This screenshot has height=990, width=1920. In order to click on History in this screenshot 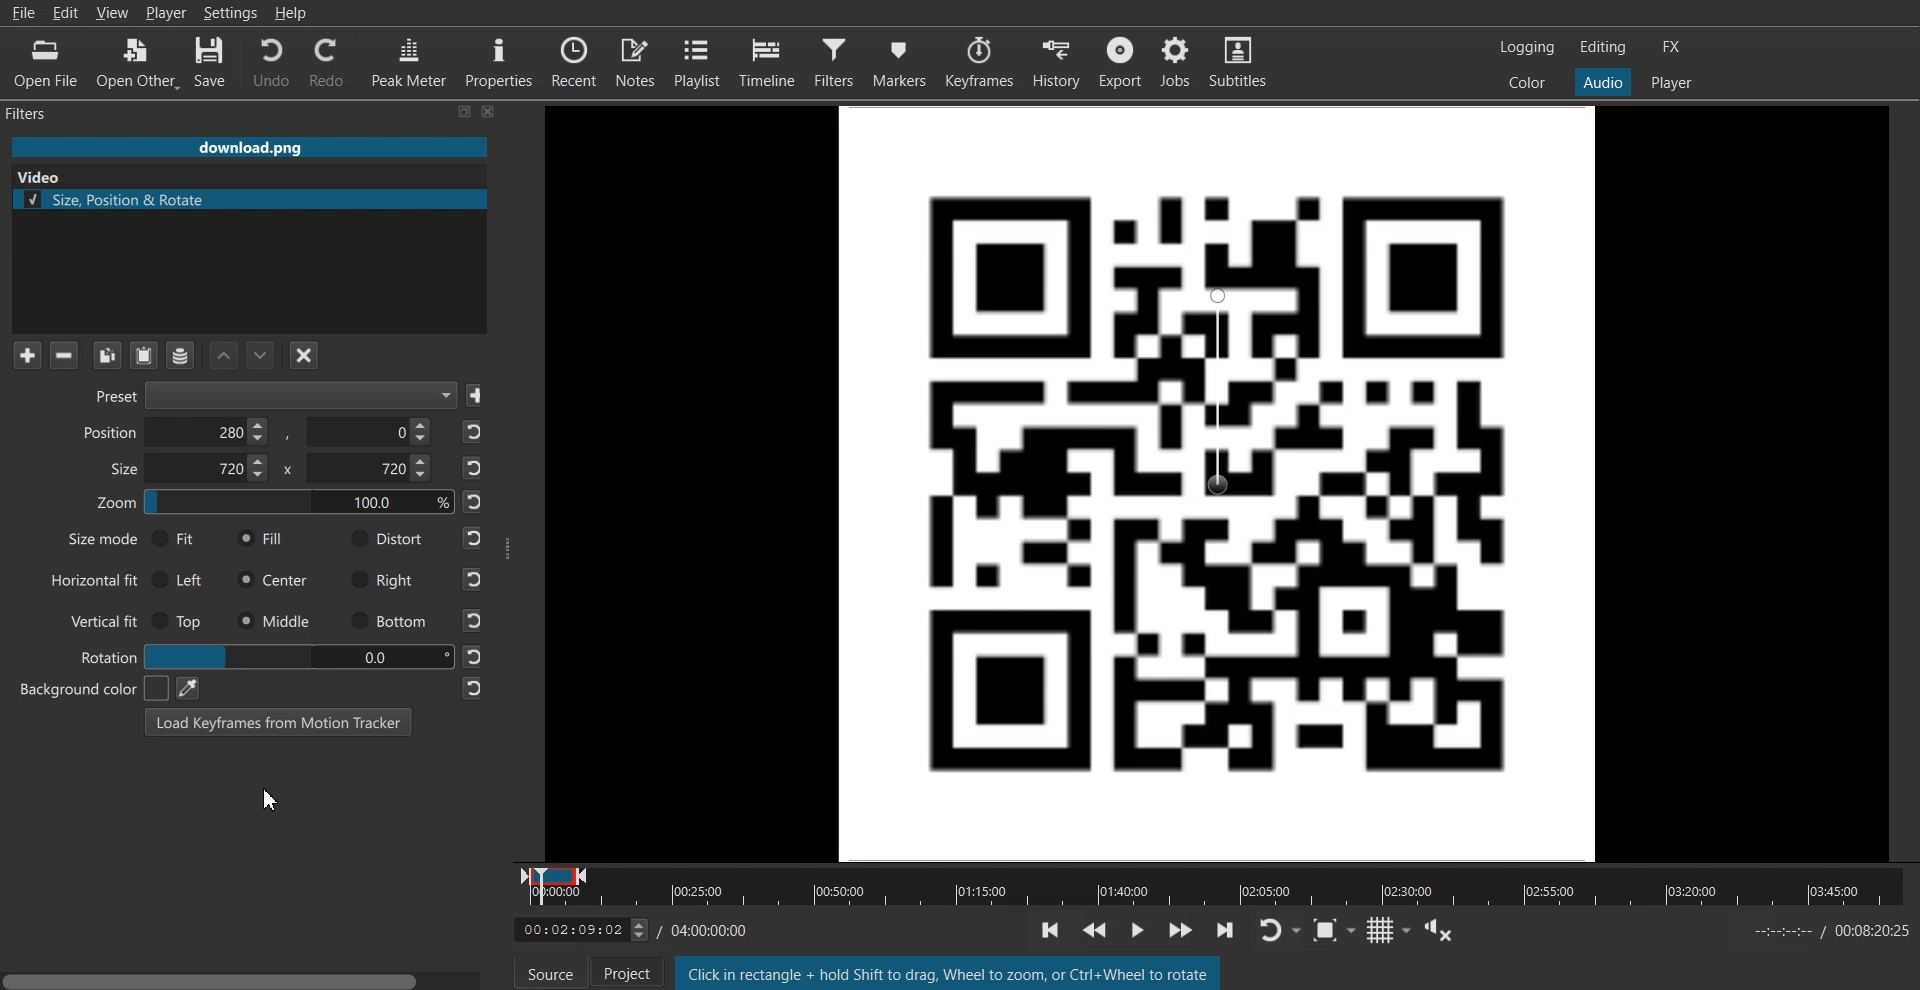, I will do `click(1055, 60)`.